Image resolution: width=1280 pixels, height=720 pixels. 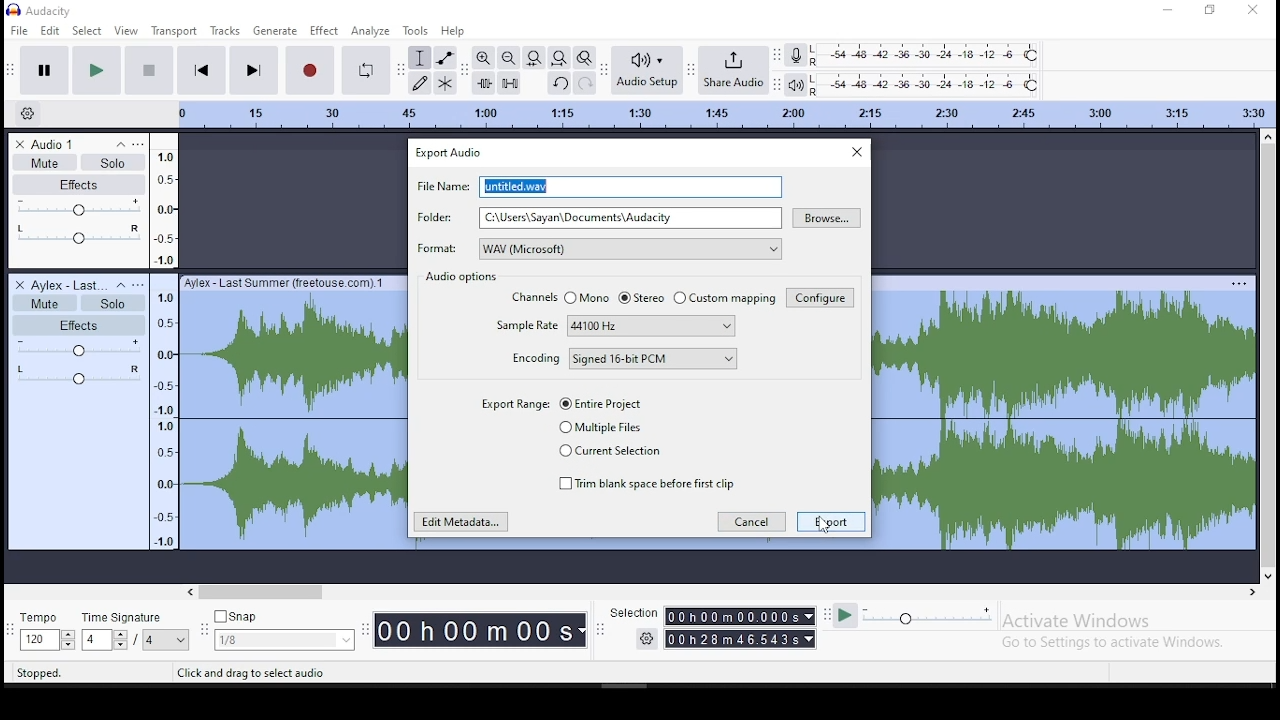 What do you see at coordinates (647, 638) in the screenshot?
I see `settings` at bounding box center [647, 638].